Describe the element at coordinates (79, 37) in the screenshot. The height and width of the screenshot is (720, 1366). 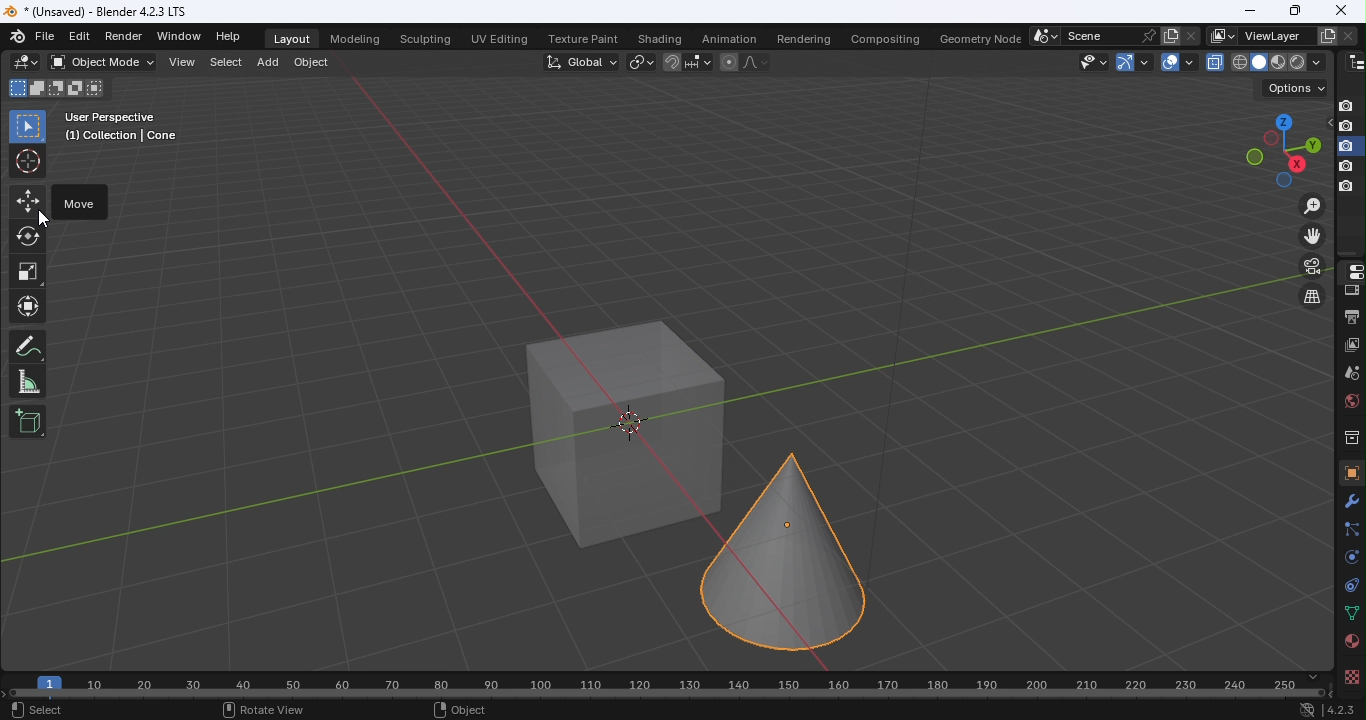
I see `Edit` at that location.